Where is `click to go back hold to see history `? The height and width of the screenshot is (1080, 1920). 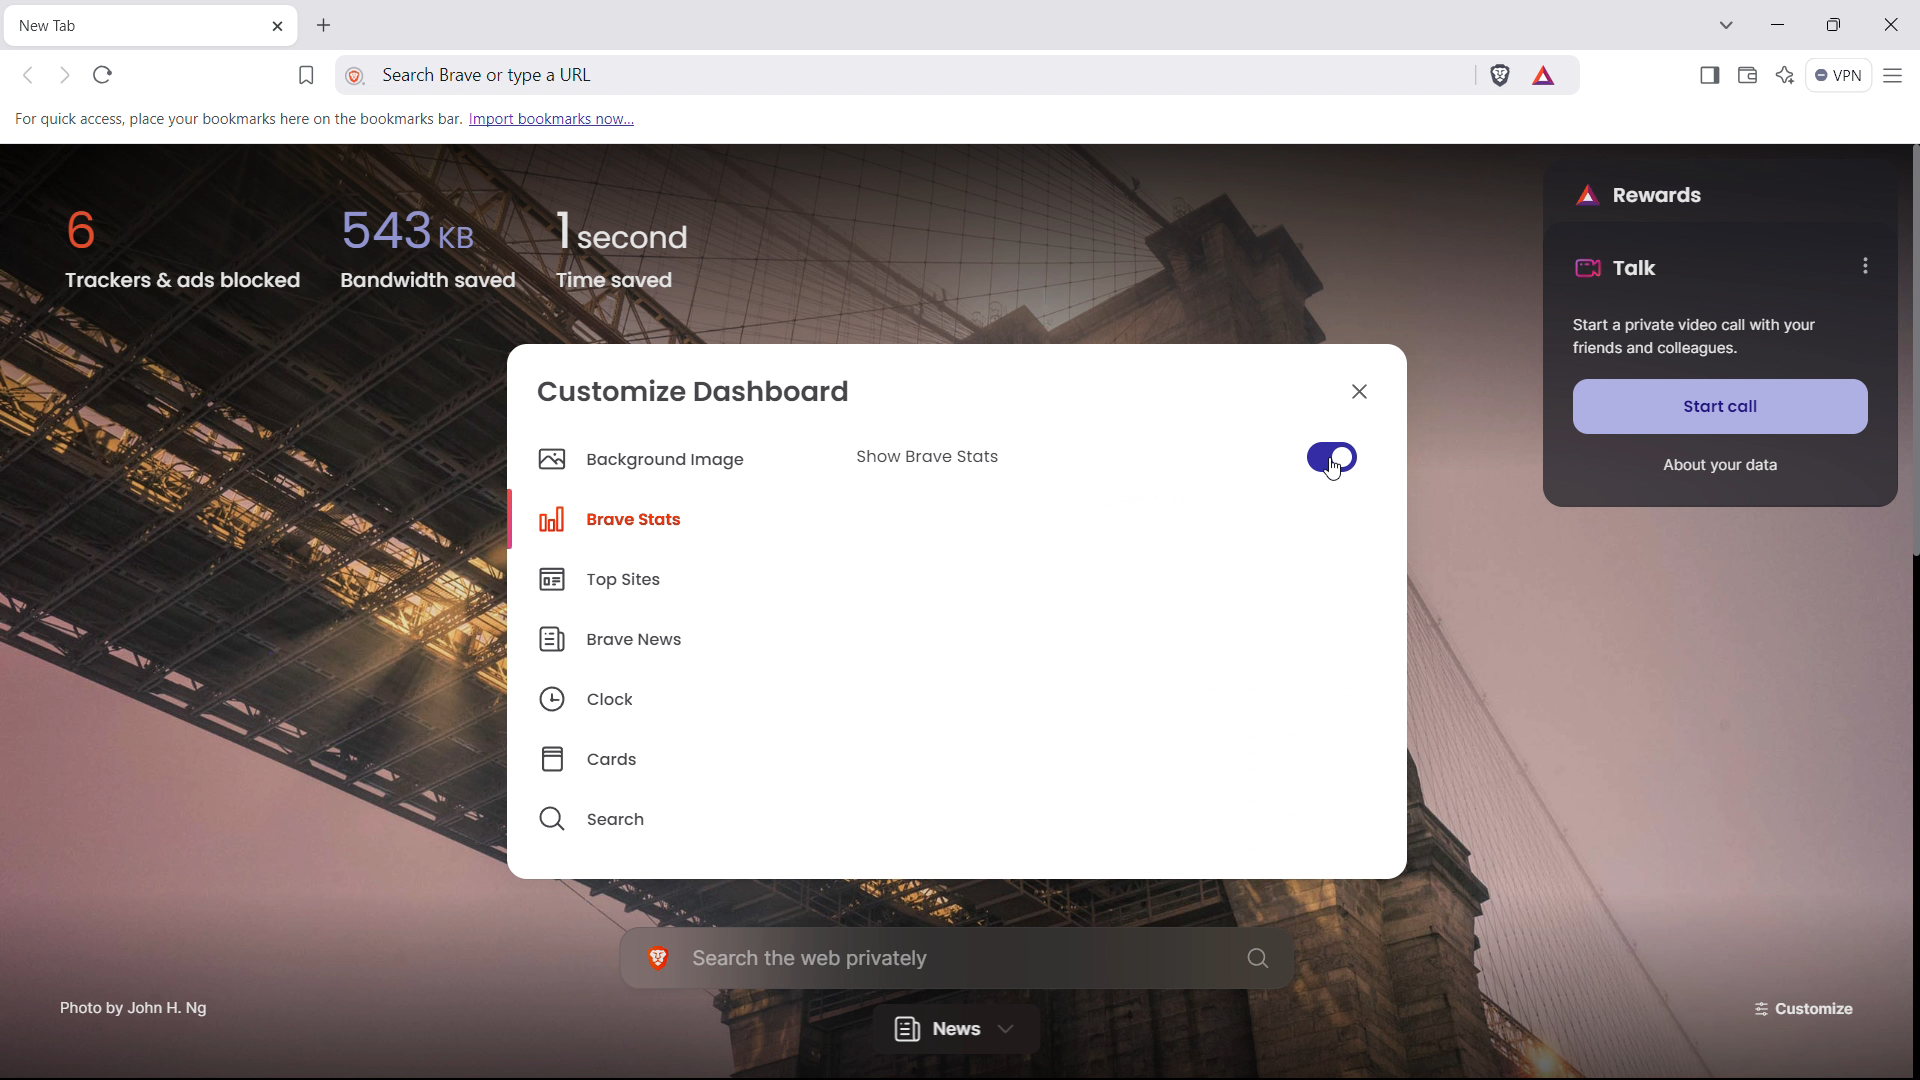 click to go back hold to see history  is located at coordinates (28, 76).